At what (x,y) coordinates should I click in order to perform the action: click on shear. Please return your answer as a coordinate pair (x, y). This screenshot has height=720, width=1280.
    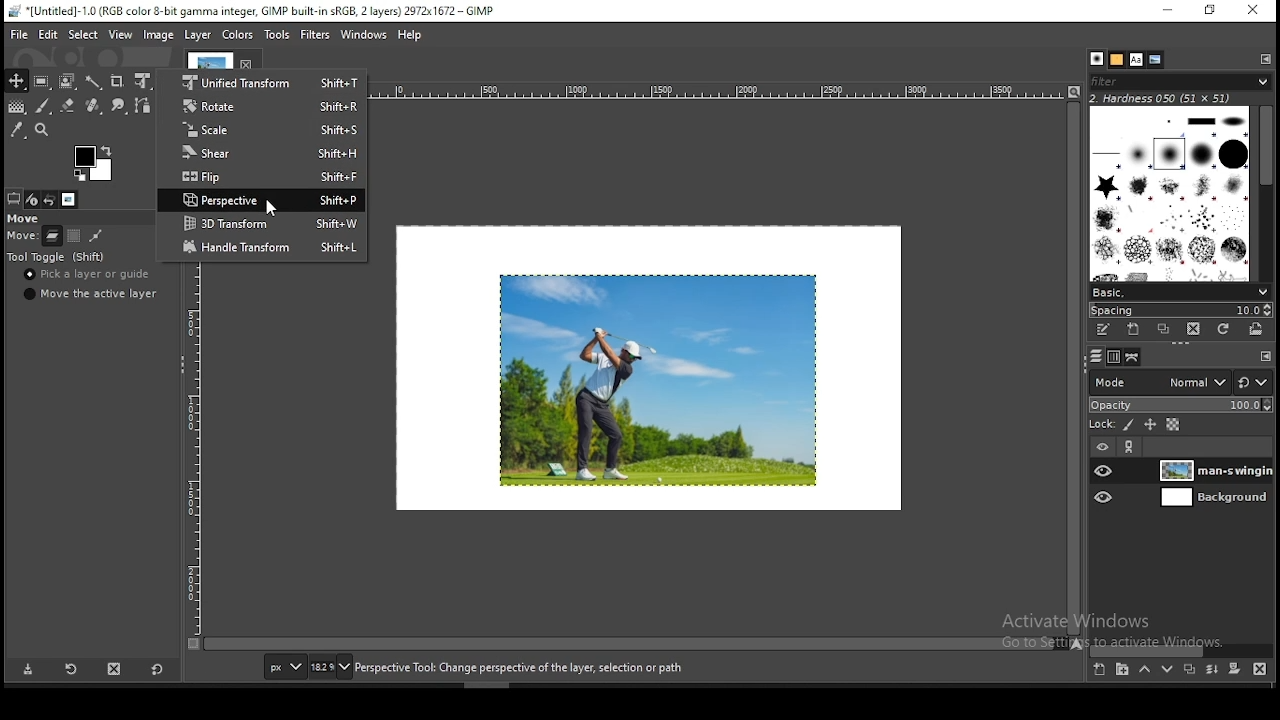
    Looking at the image, I should click on (264, 154).